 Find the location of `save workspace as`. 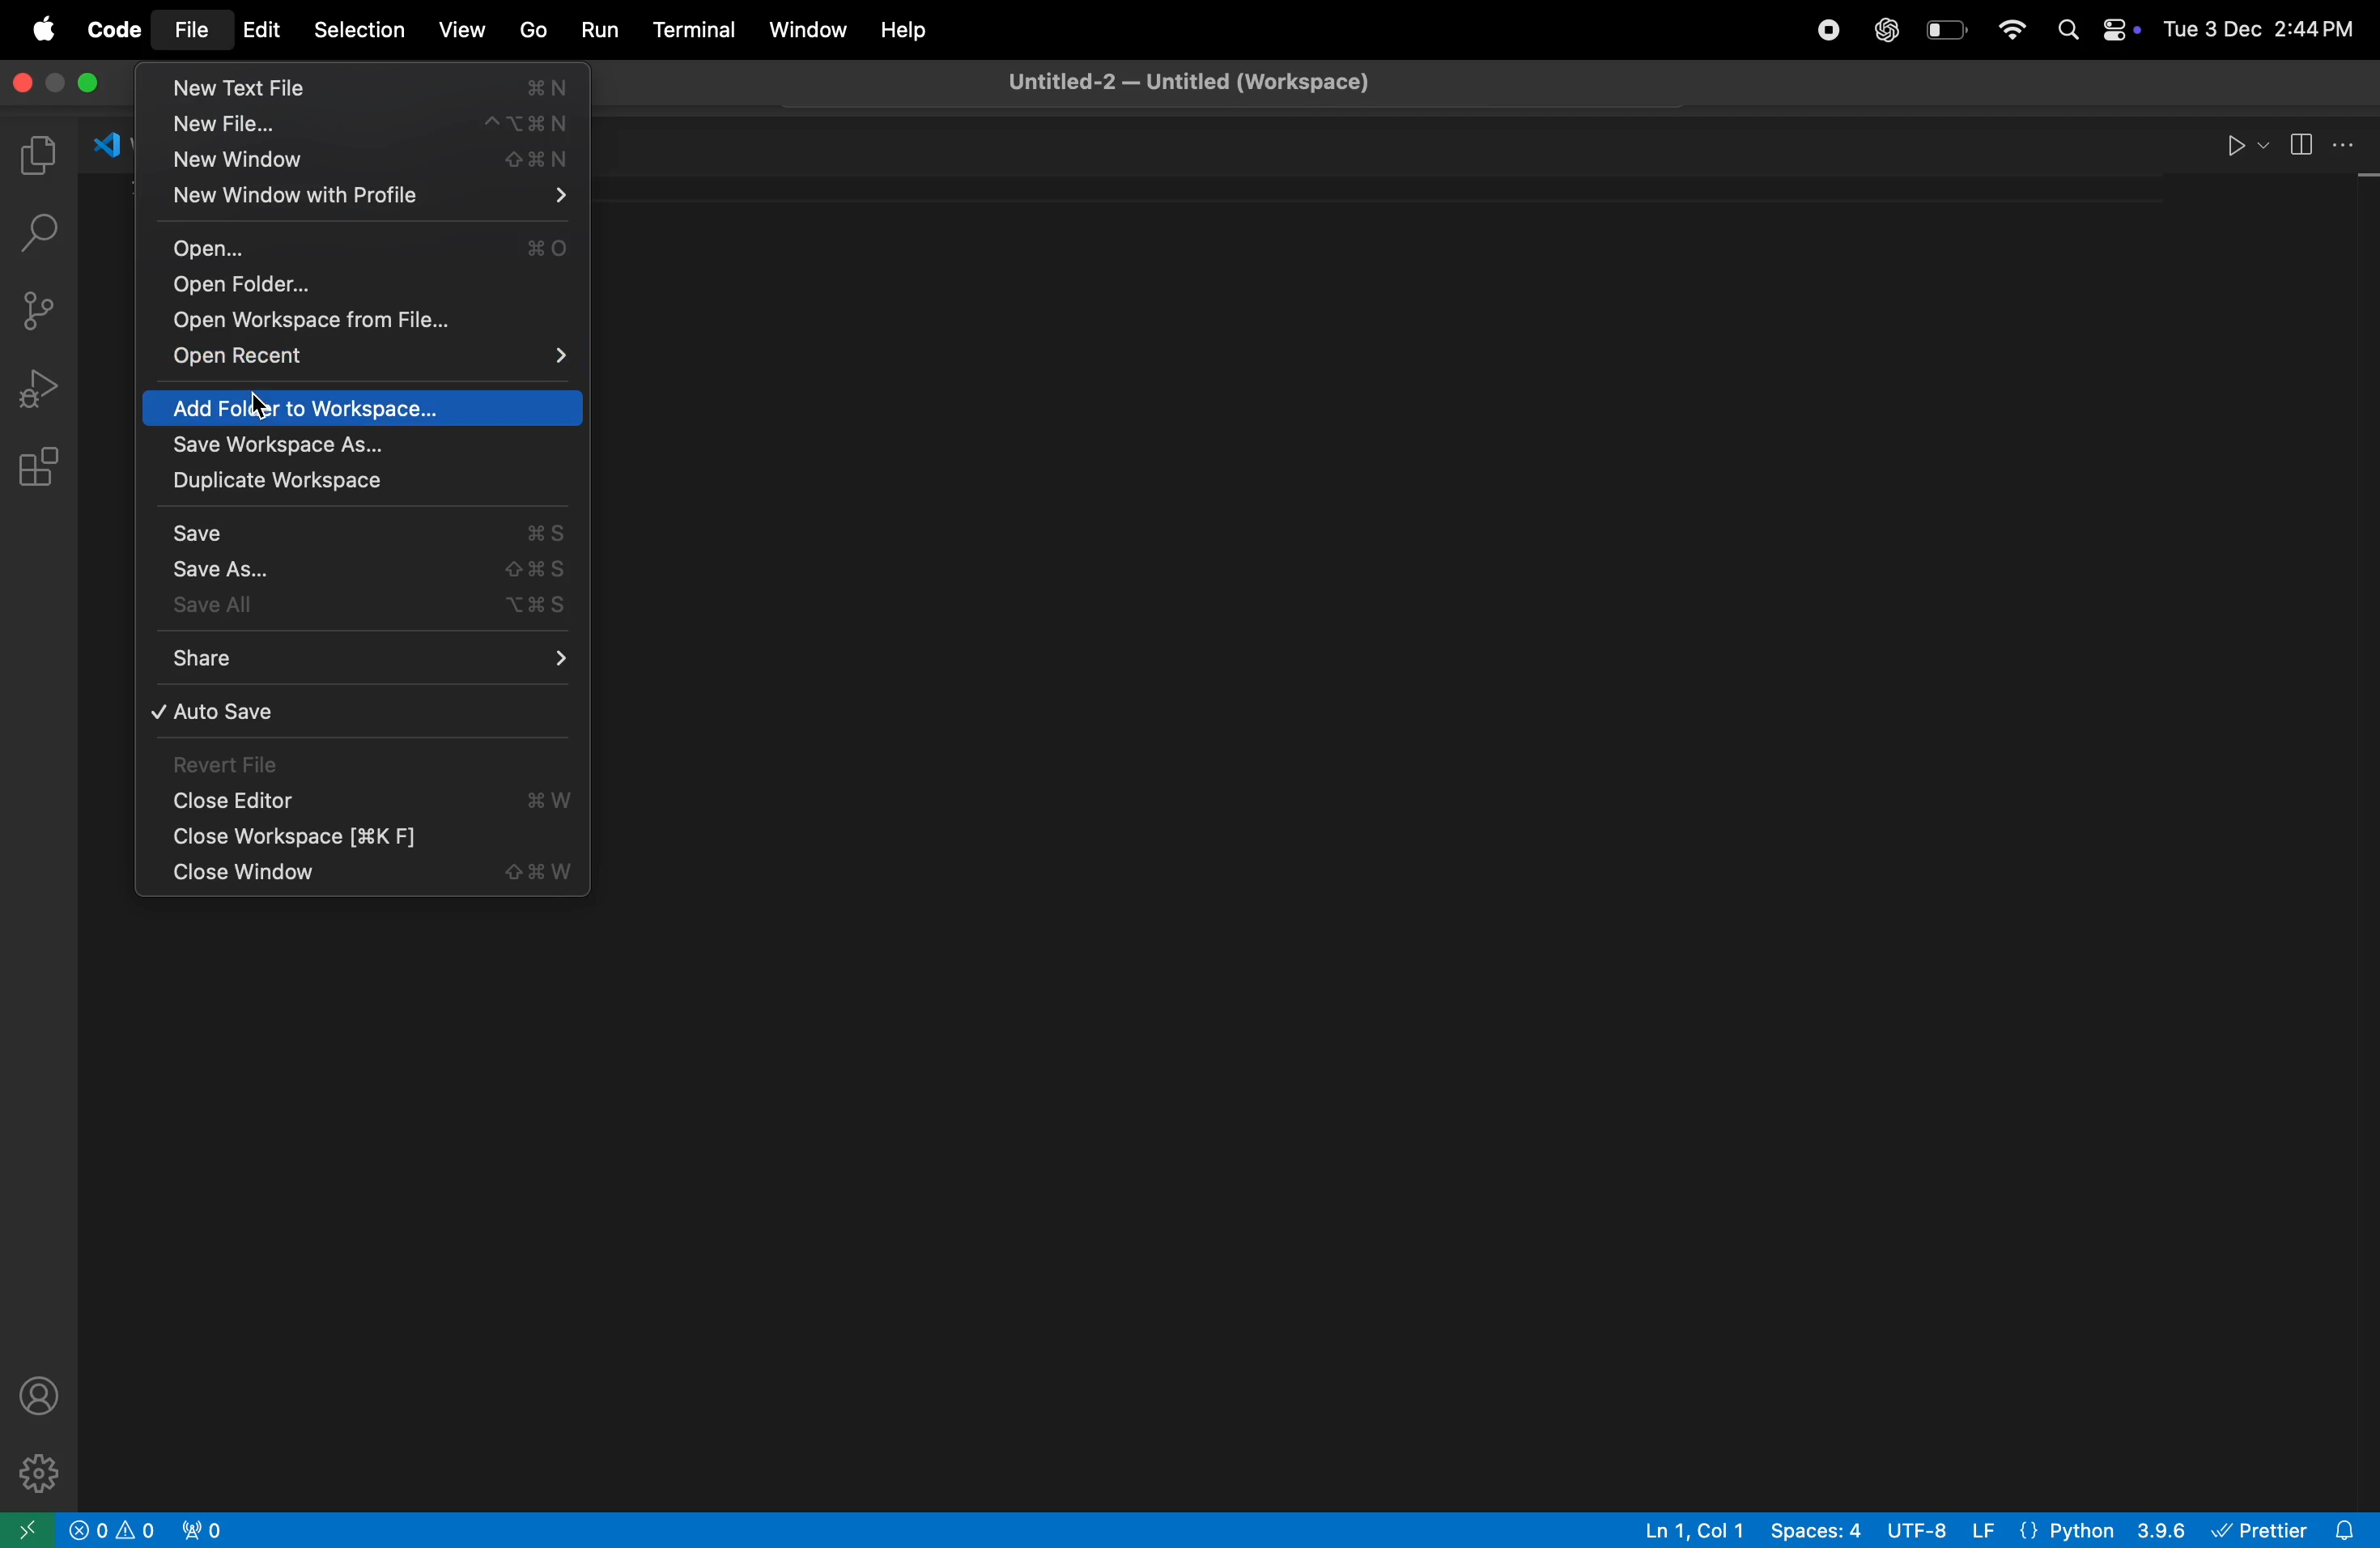

save workspace as is located at coordinates (358, 447).